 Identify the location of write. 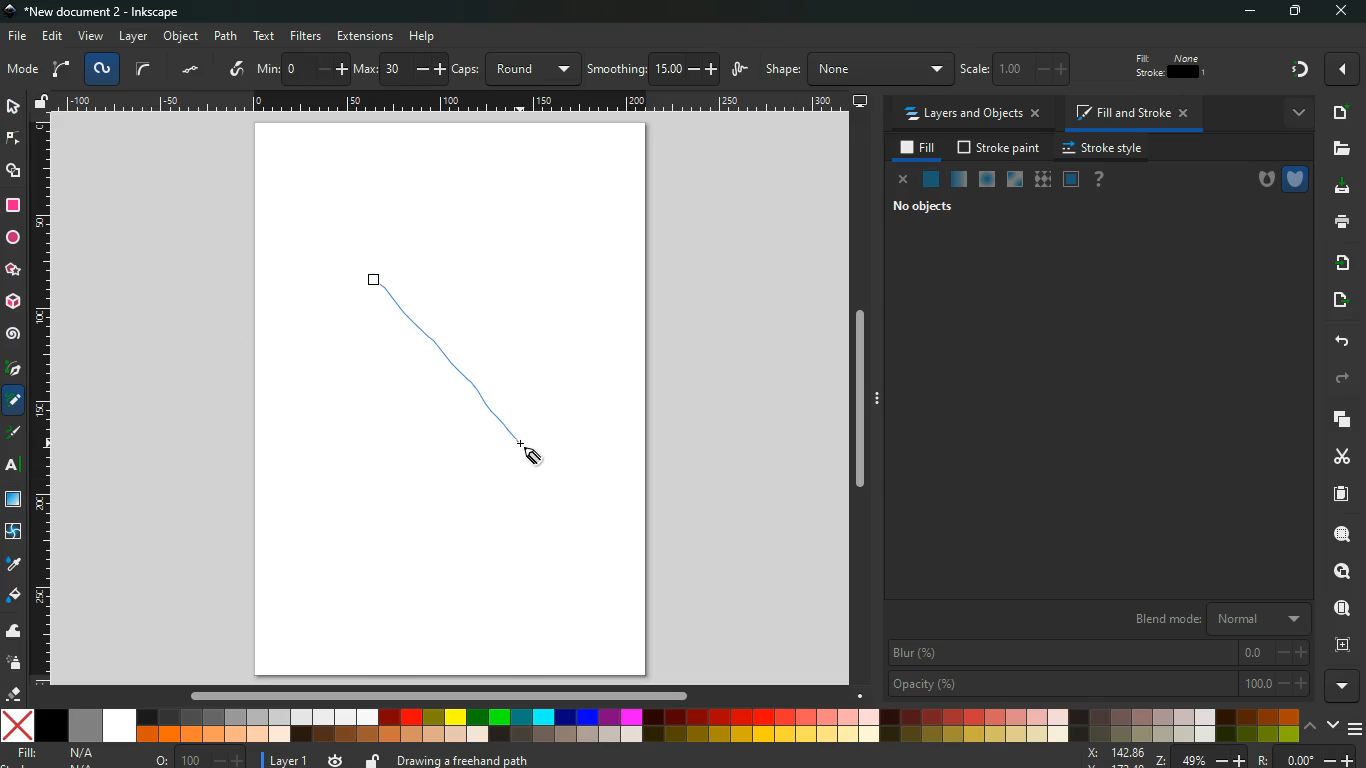
(238, 70).